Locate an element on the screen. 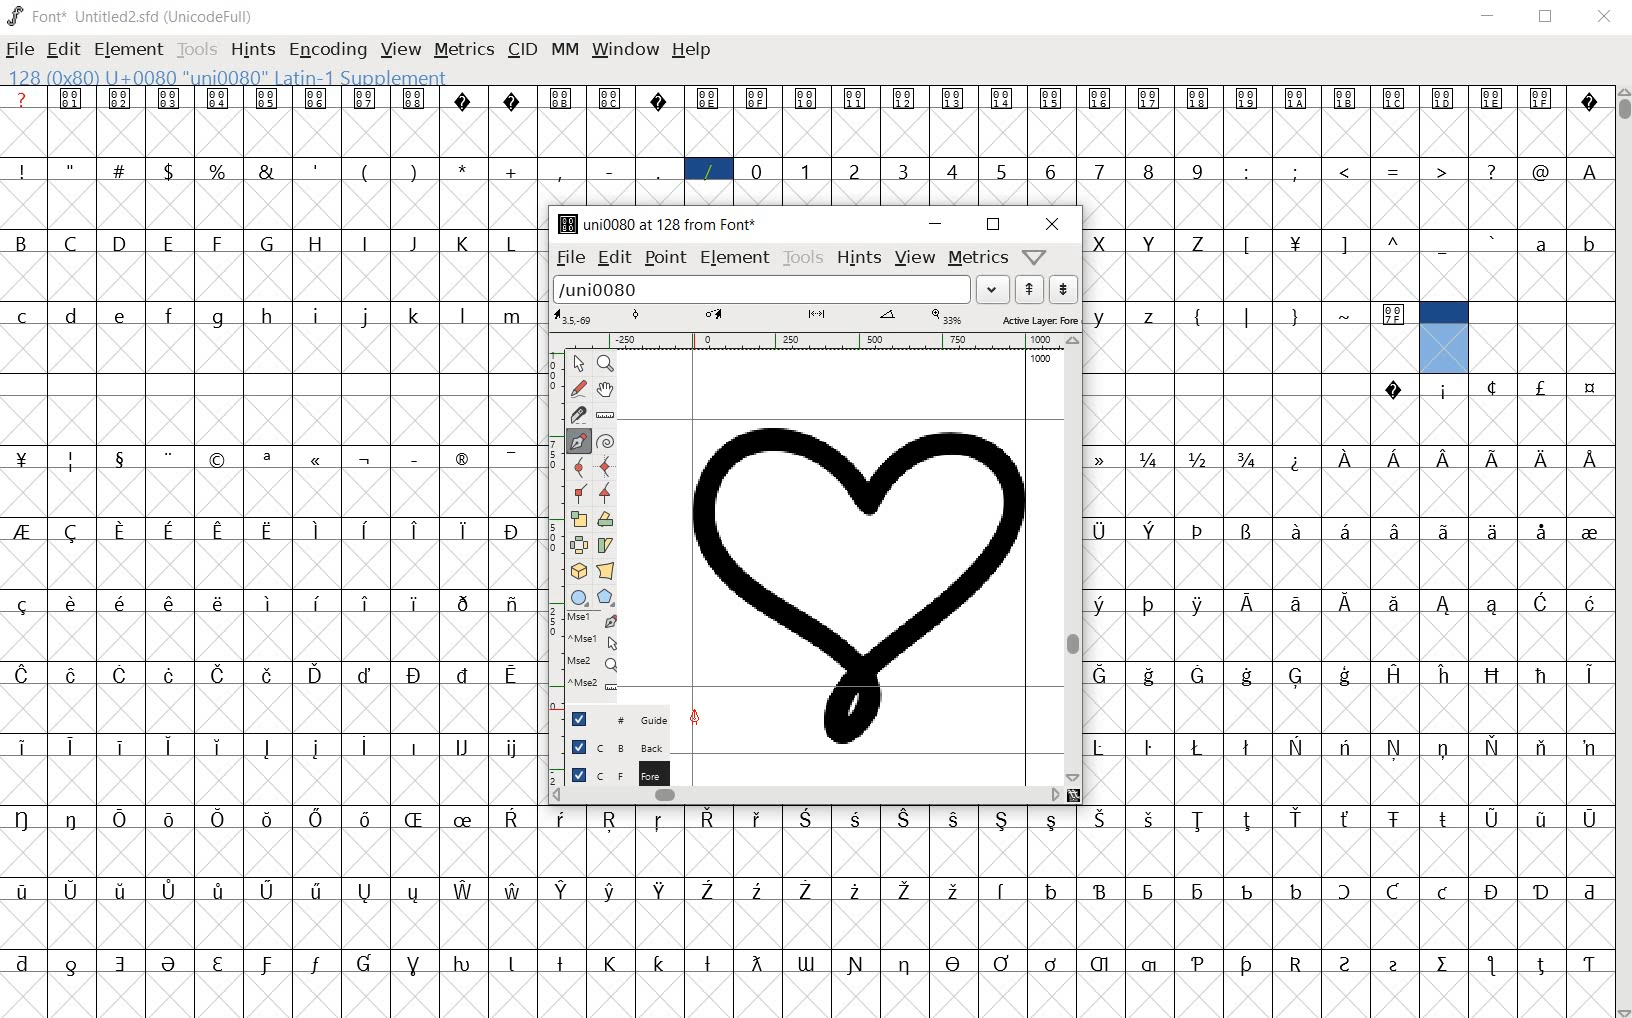  glyph is located at coordinates (1150, 318).